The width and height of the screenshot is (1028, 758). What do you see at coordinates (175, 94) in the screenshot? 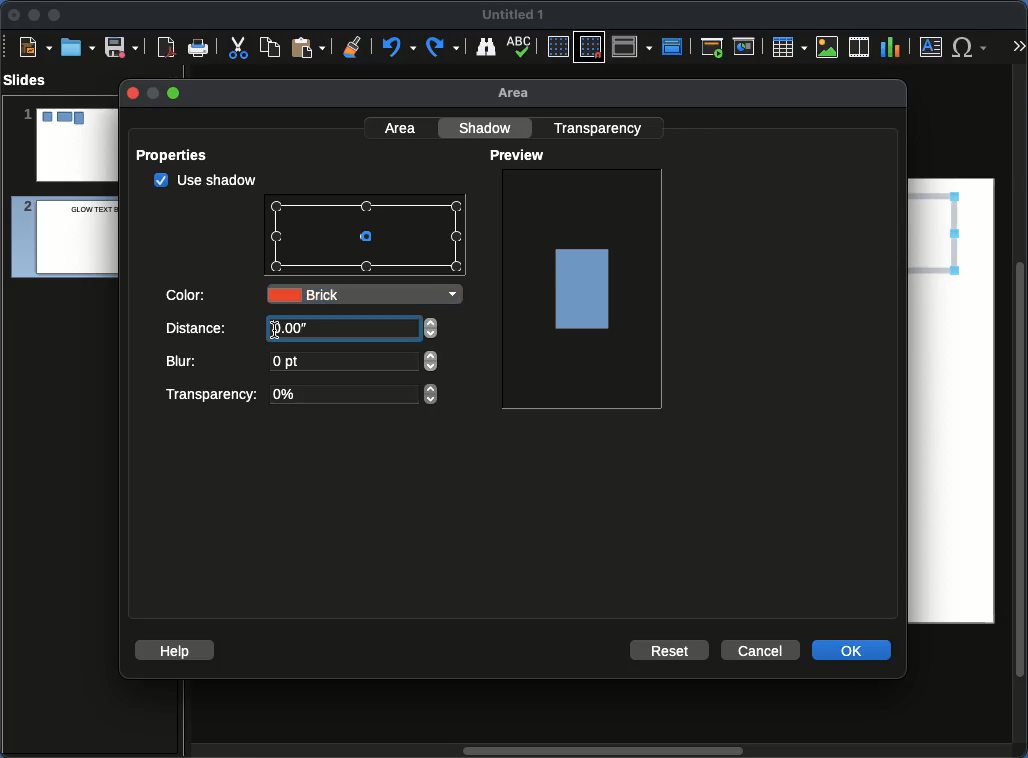
I see `maximize` at bounding box center [175, 94].